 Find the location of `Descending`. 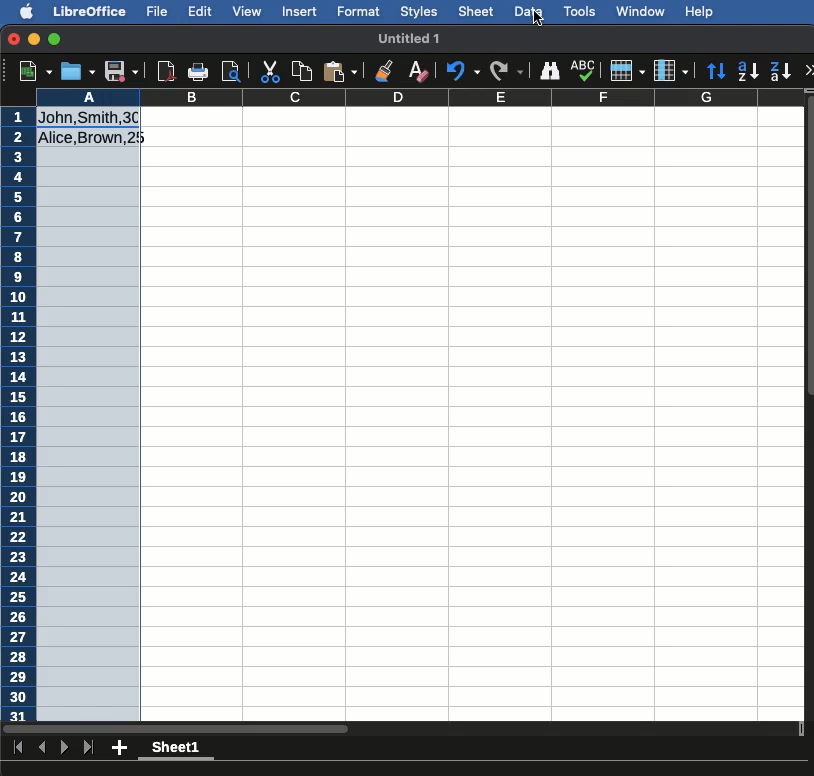

Descending is located at coordinates (781, 71).